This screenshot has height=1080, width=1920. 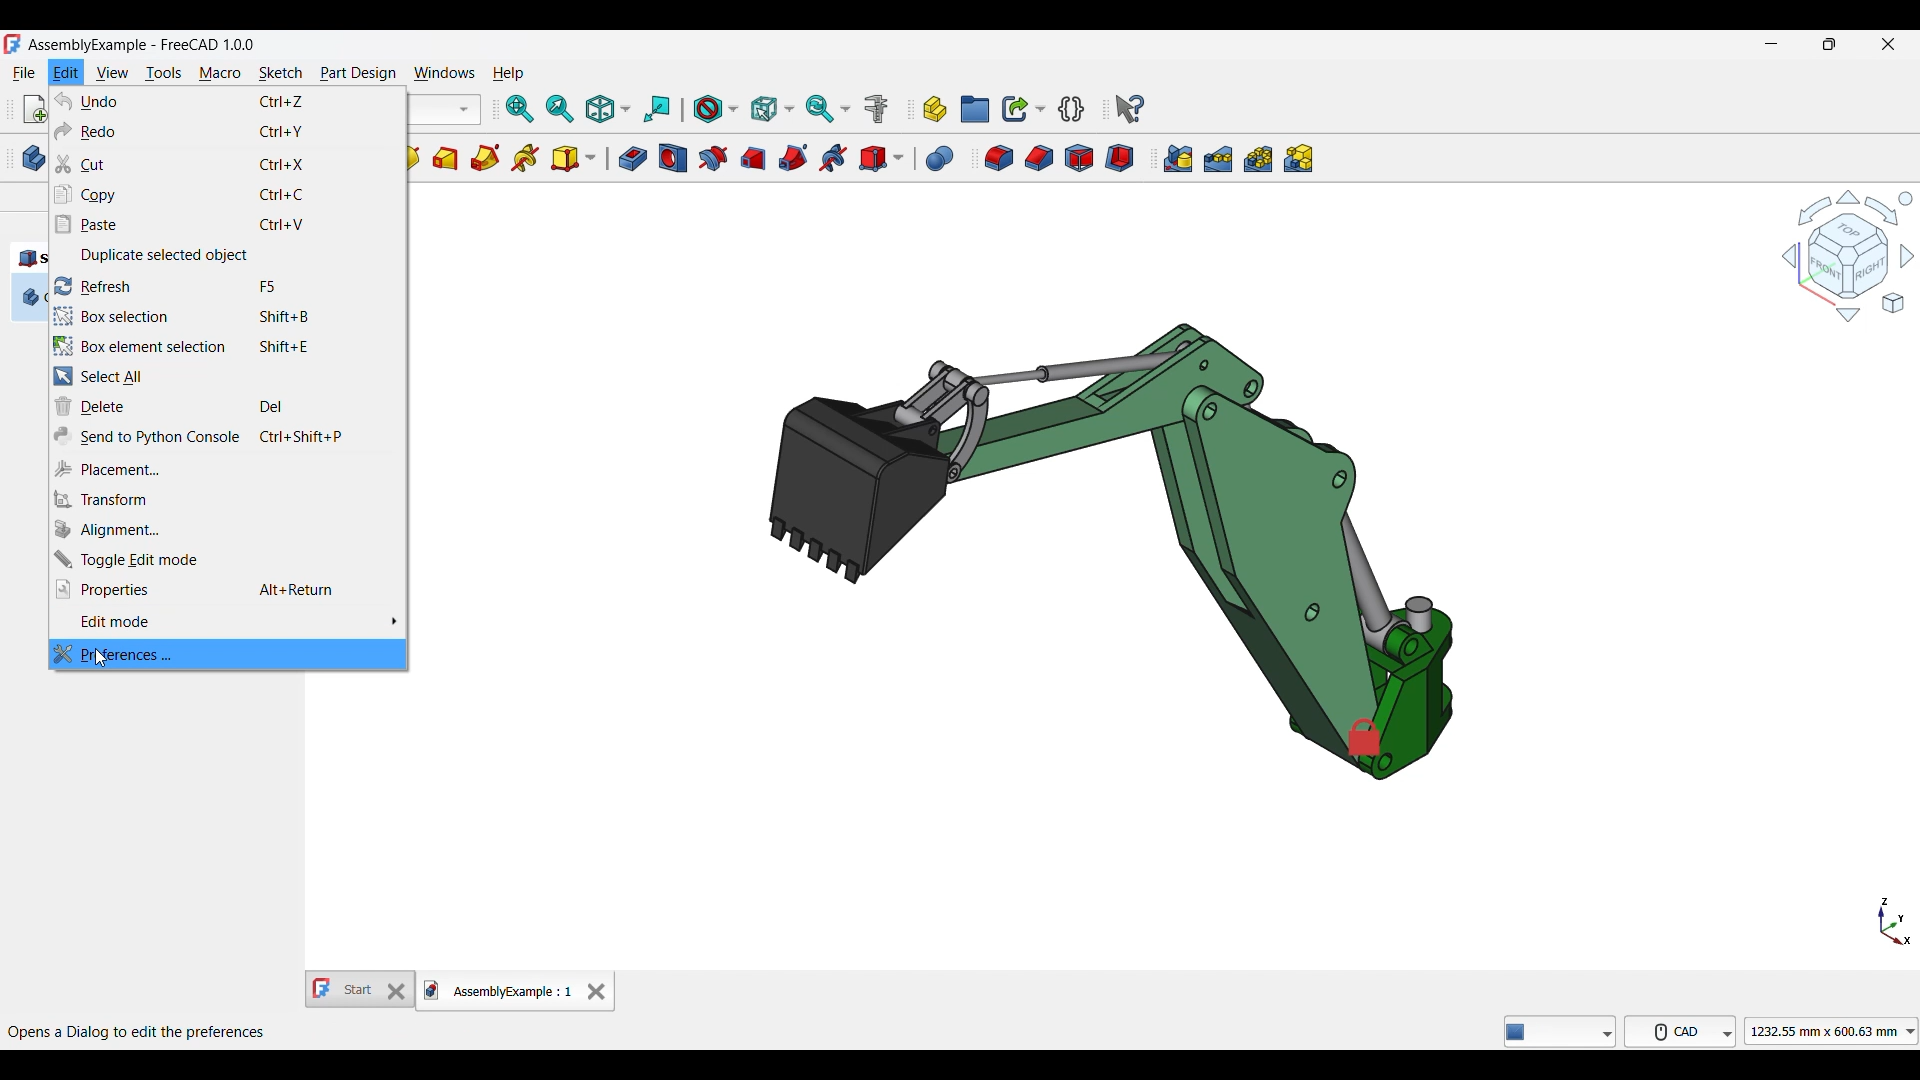 I want to click on Opens a Dialog to edit the preferences, so click(x=137, y=1034).